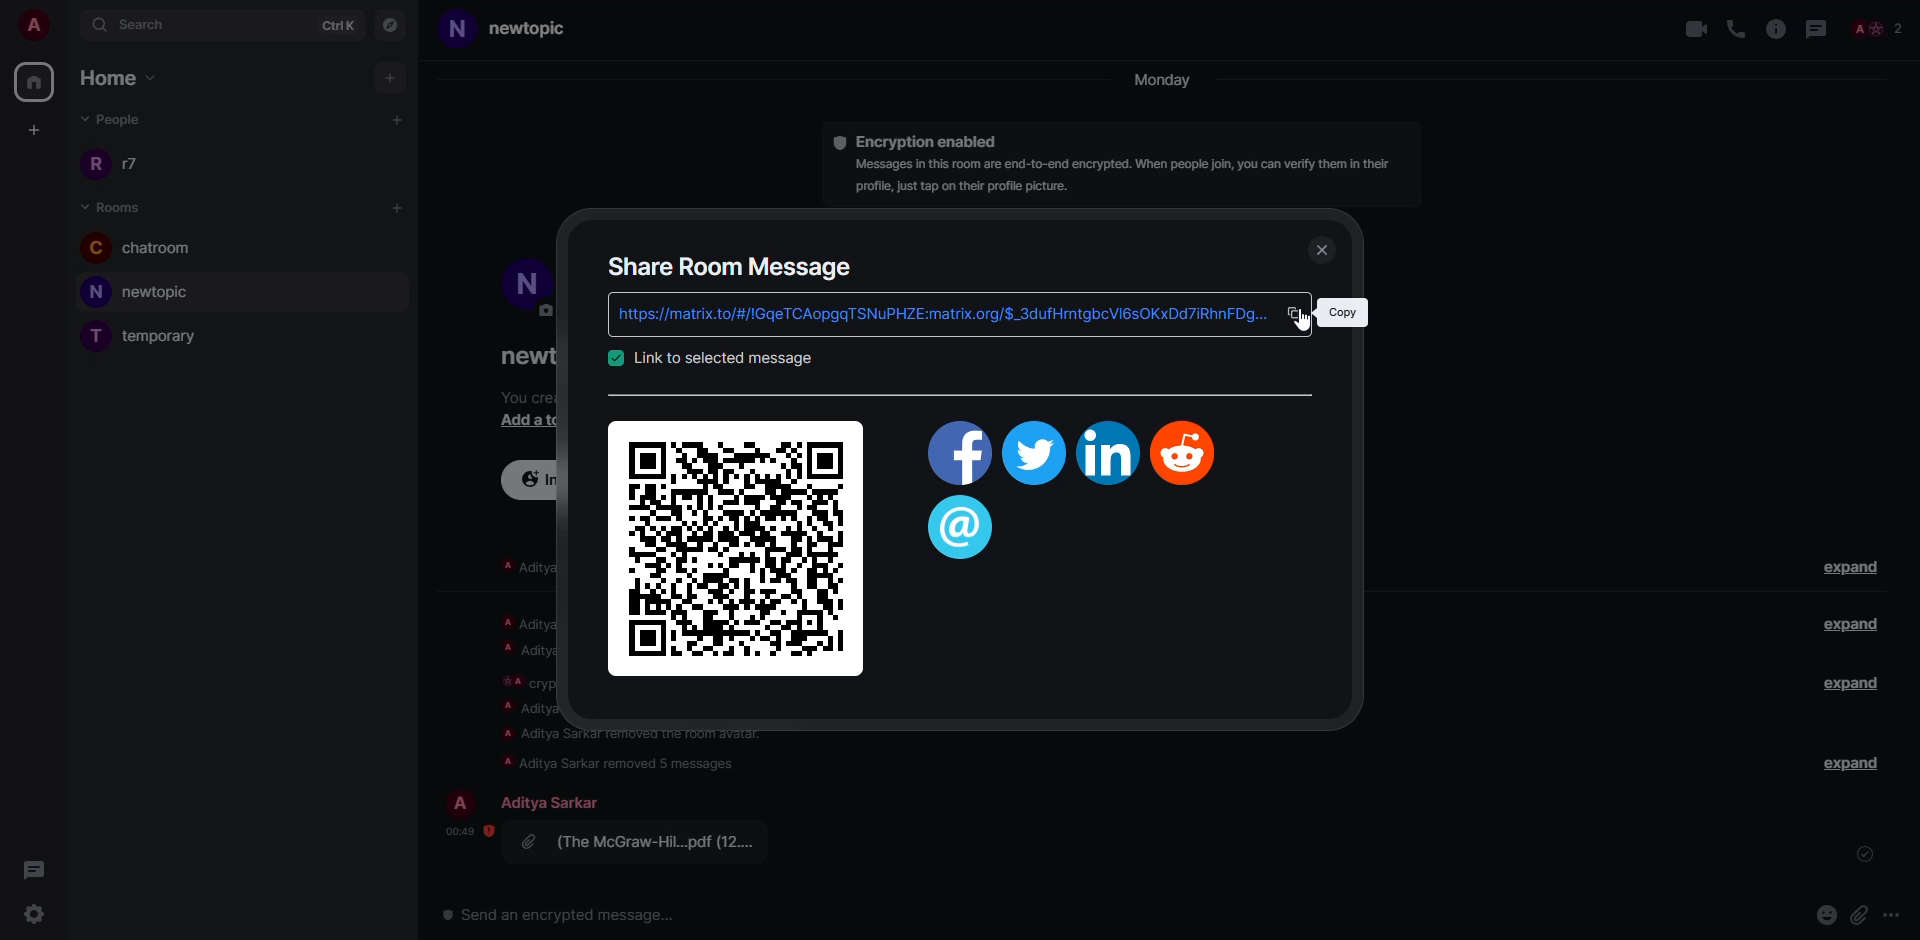 This screenshot has width=1920, height=940. Describe the element at coordinates (961, 529) in the screenshot. I see `threads` at that location.